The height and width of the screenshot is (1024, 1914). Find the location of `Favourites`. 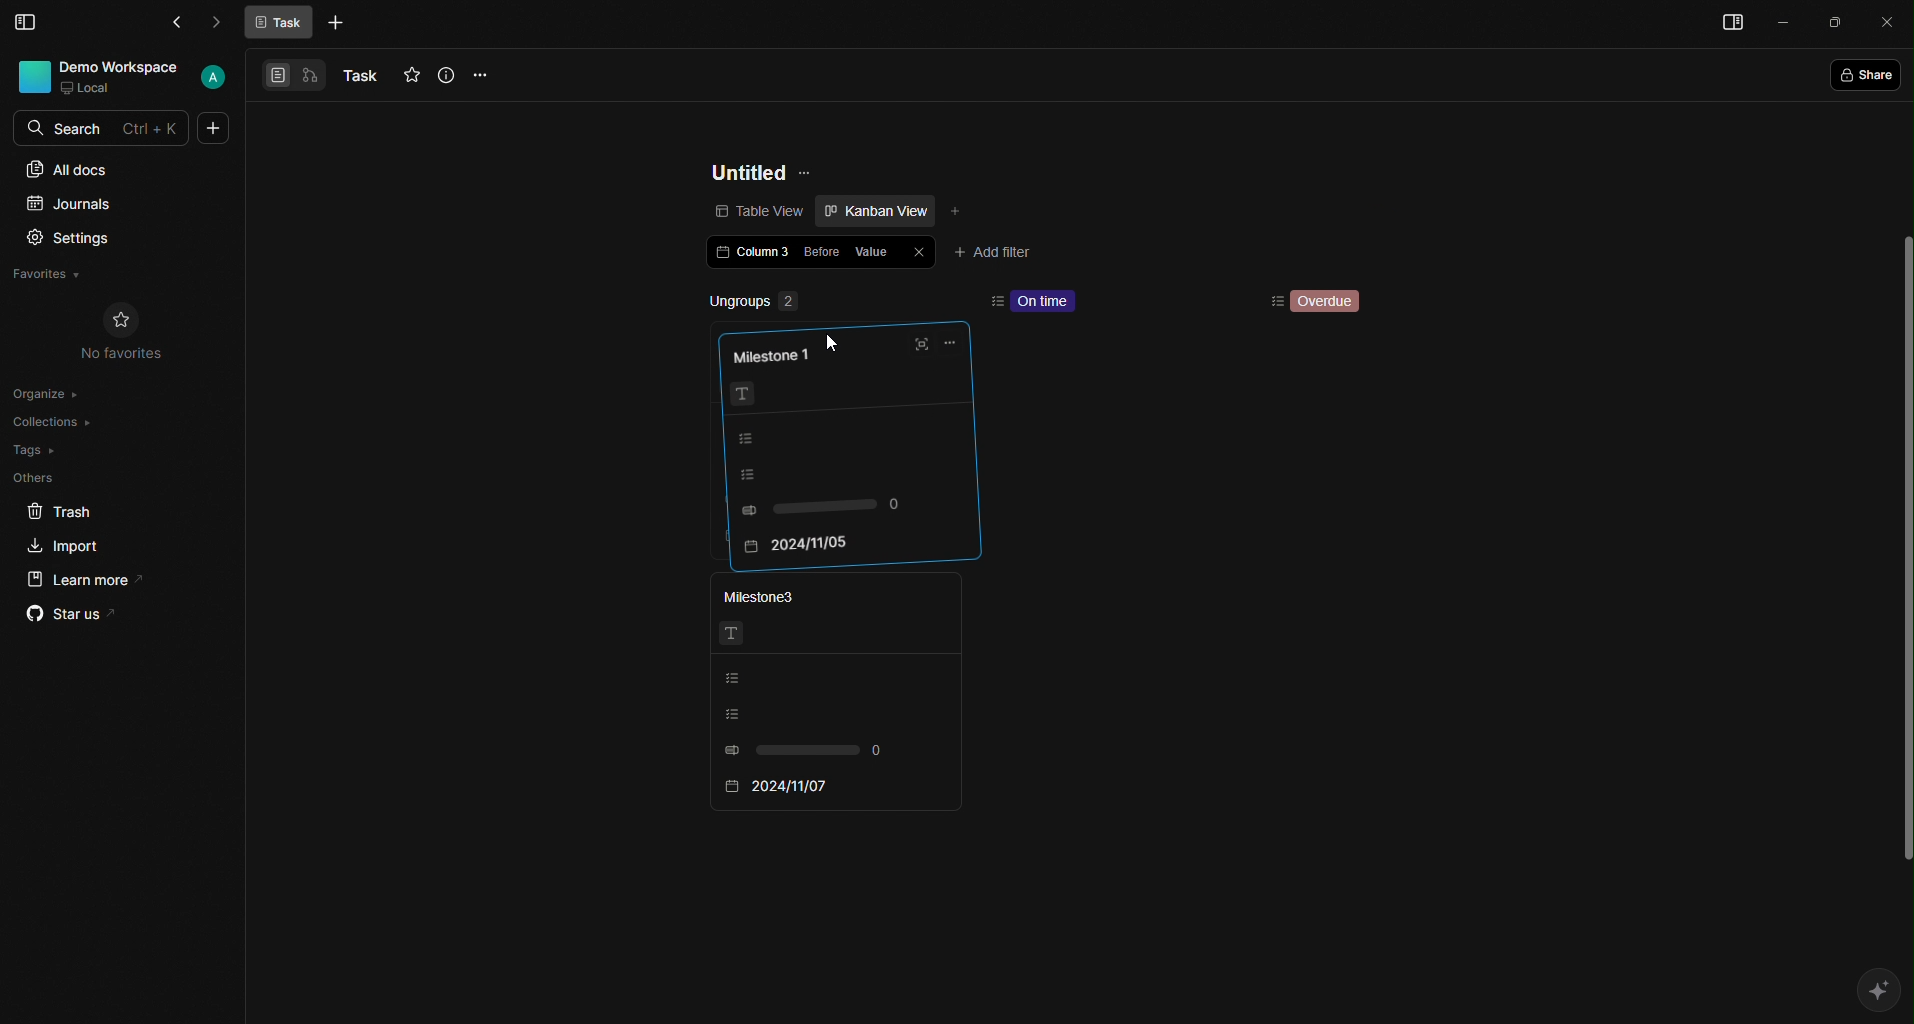

Favourites is located at coordinates (411, 74).